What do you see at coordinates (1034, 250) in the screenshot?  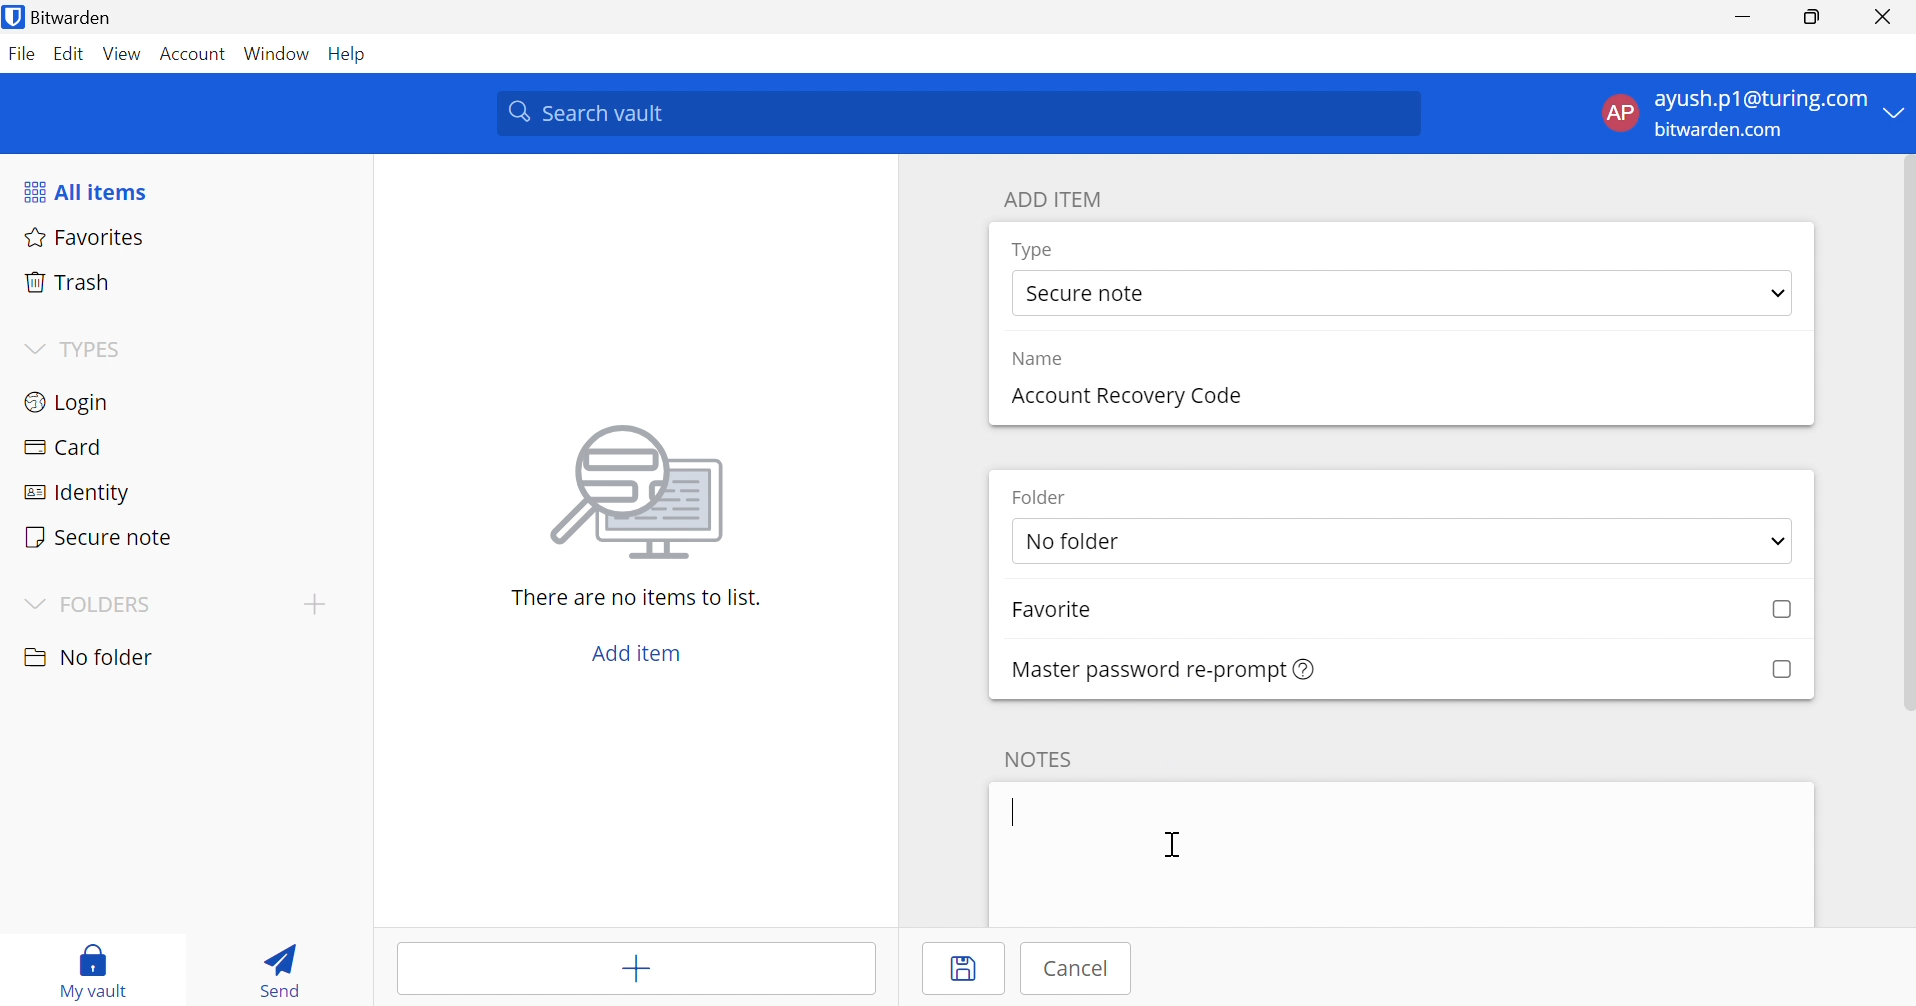 I see `Type` at bounding box center [1034, 250].